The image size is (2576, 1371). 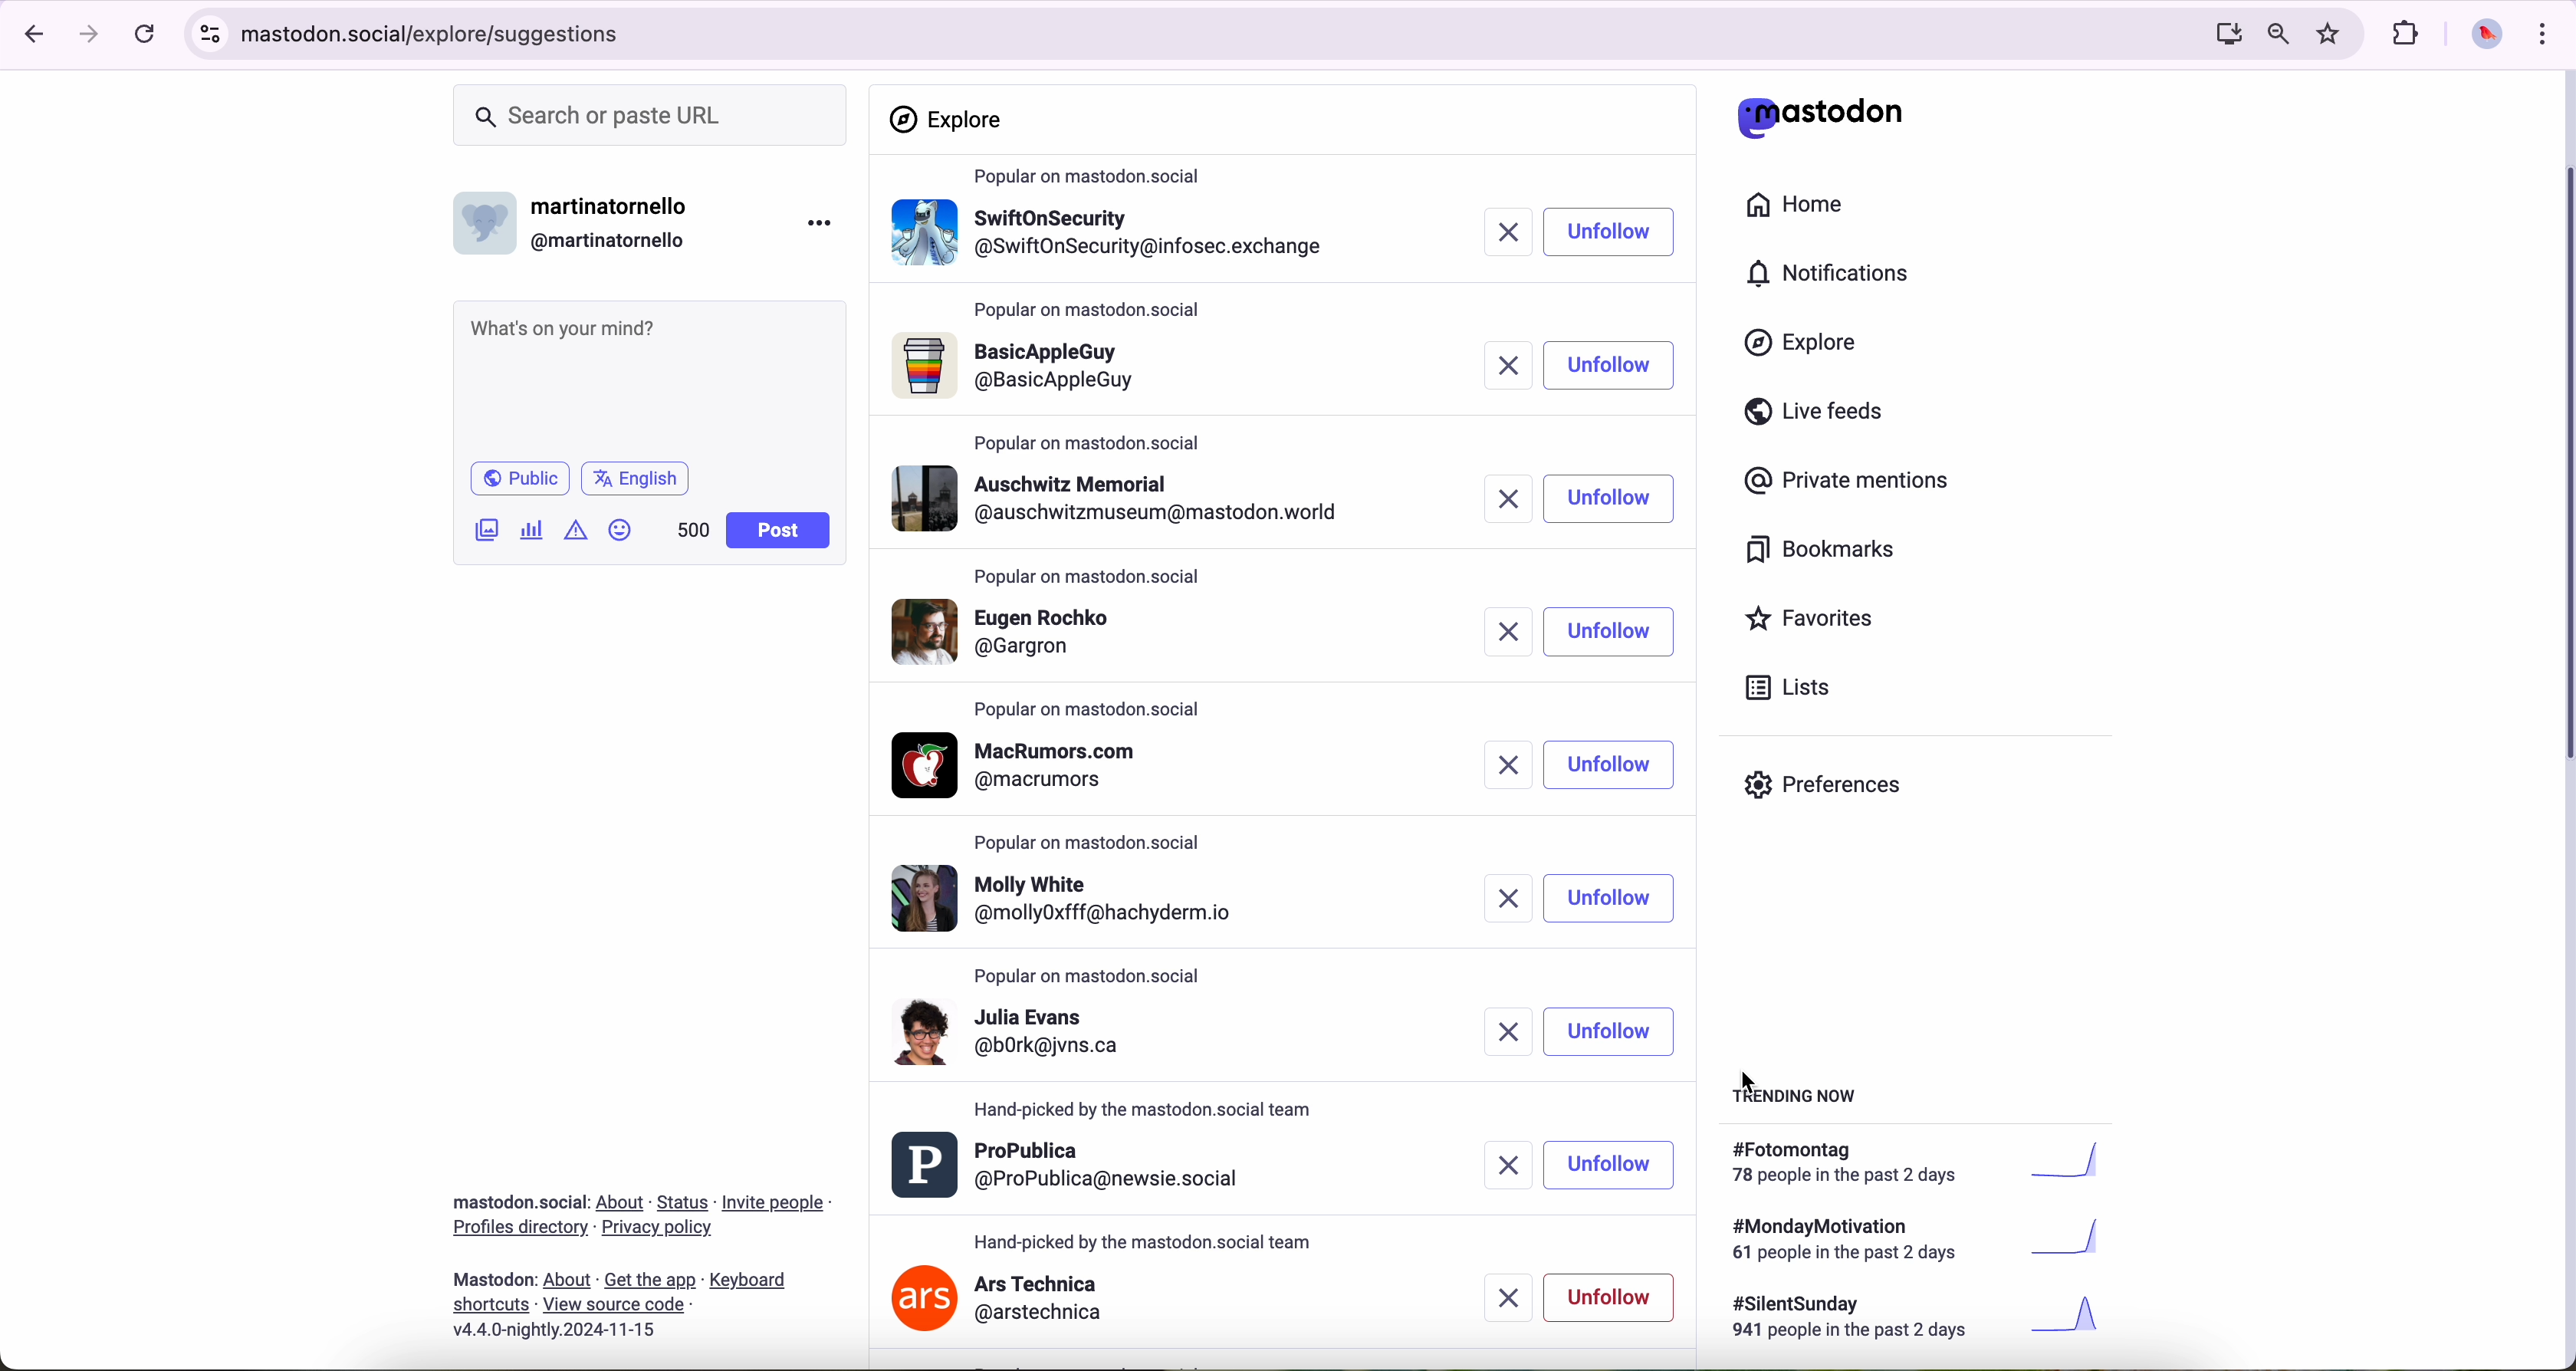 I want to click on favorites, so click(x=1818, y=621).